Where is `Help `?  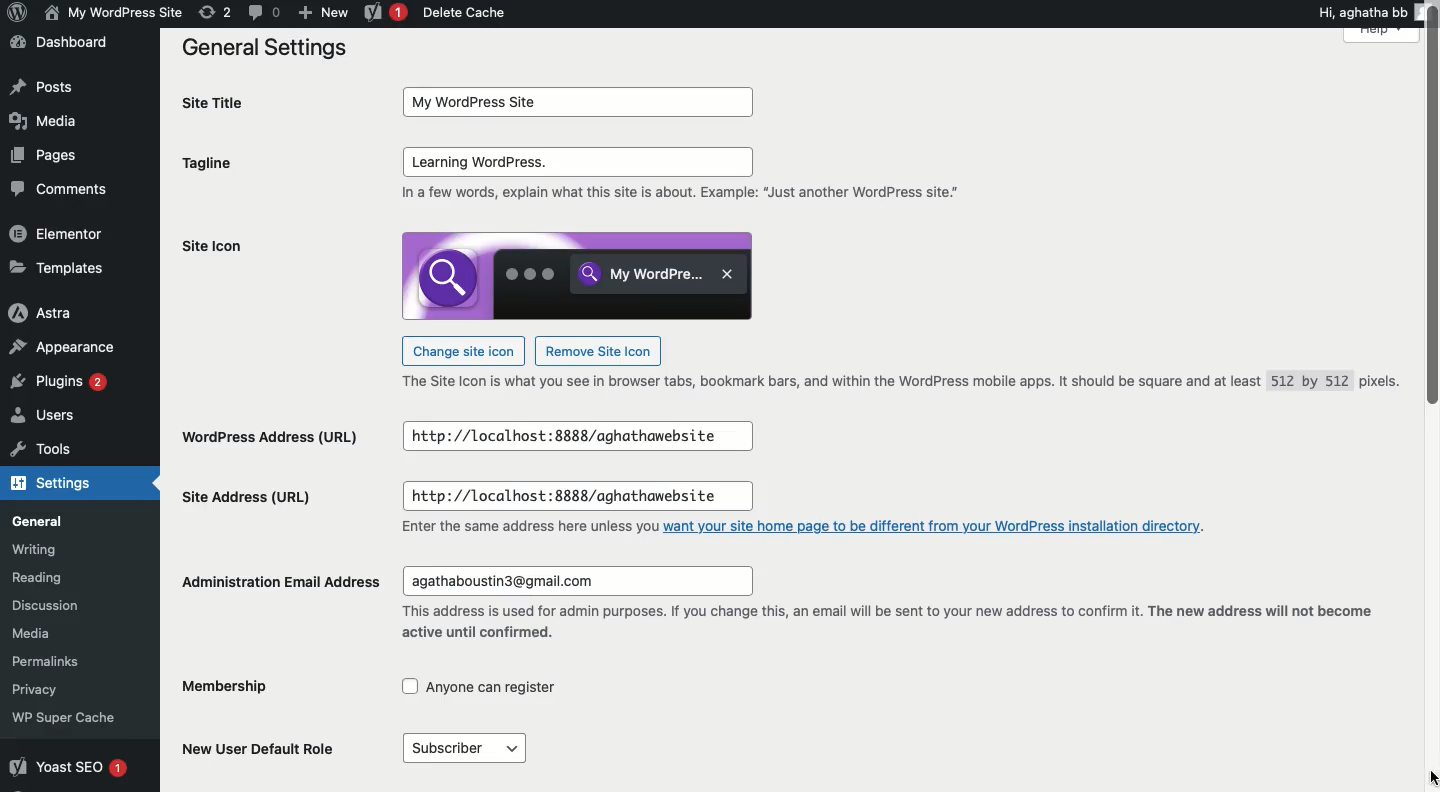
Help  is located at coordinates (1383, 35).